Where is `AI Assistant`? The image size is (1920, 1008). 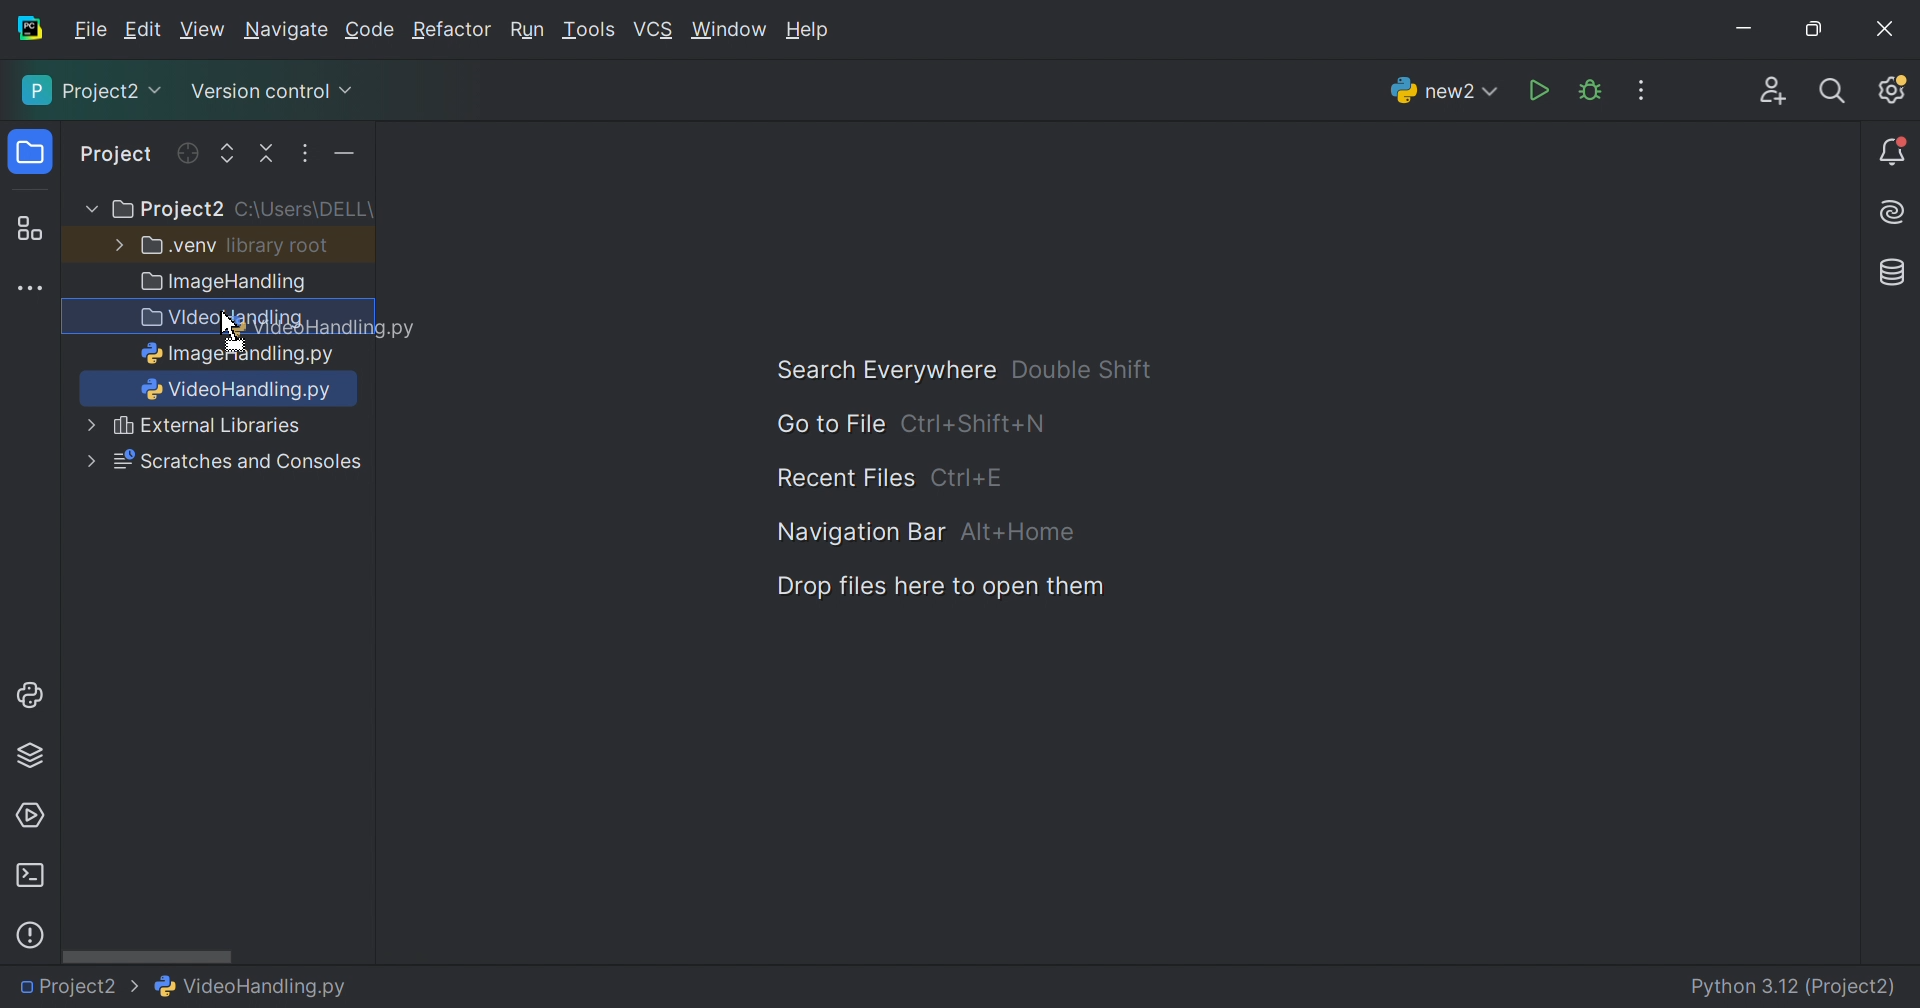
AI Assistant is located at coordinates (1895, 213).